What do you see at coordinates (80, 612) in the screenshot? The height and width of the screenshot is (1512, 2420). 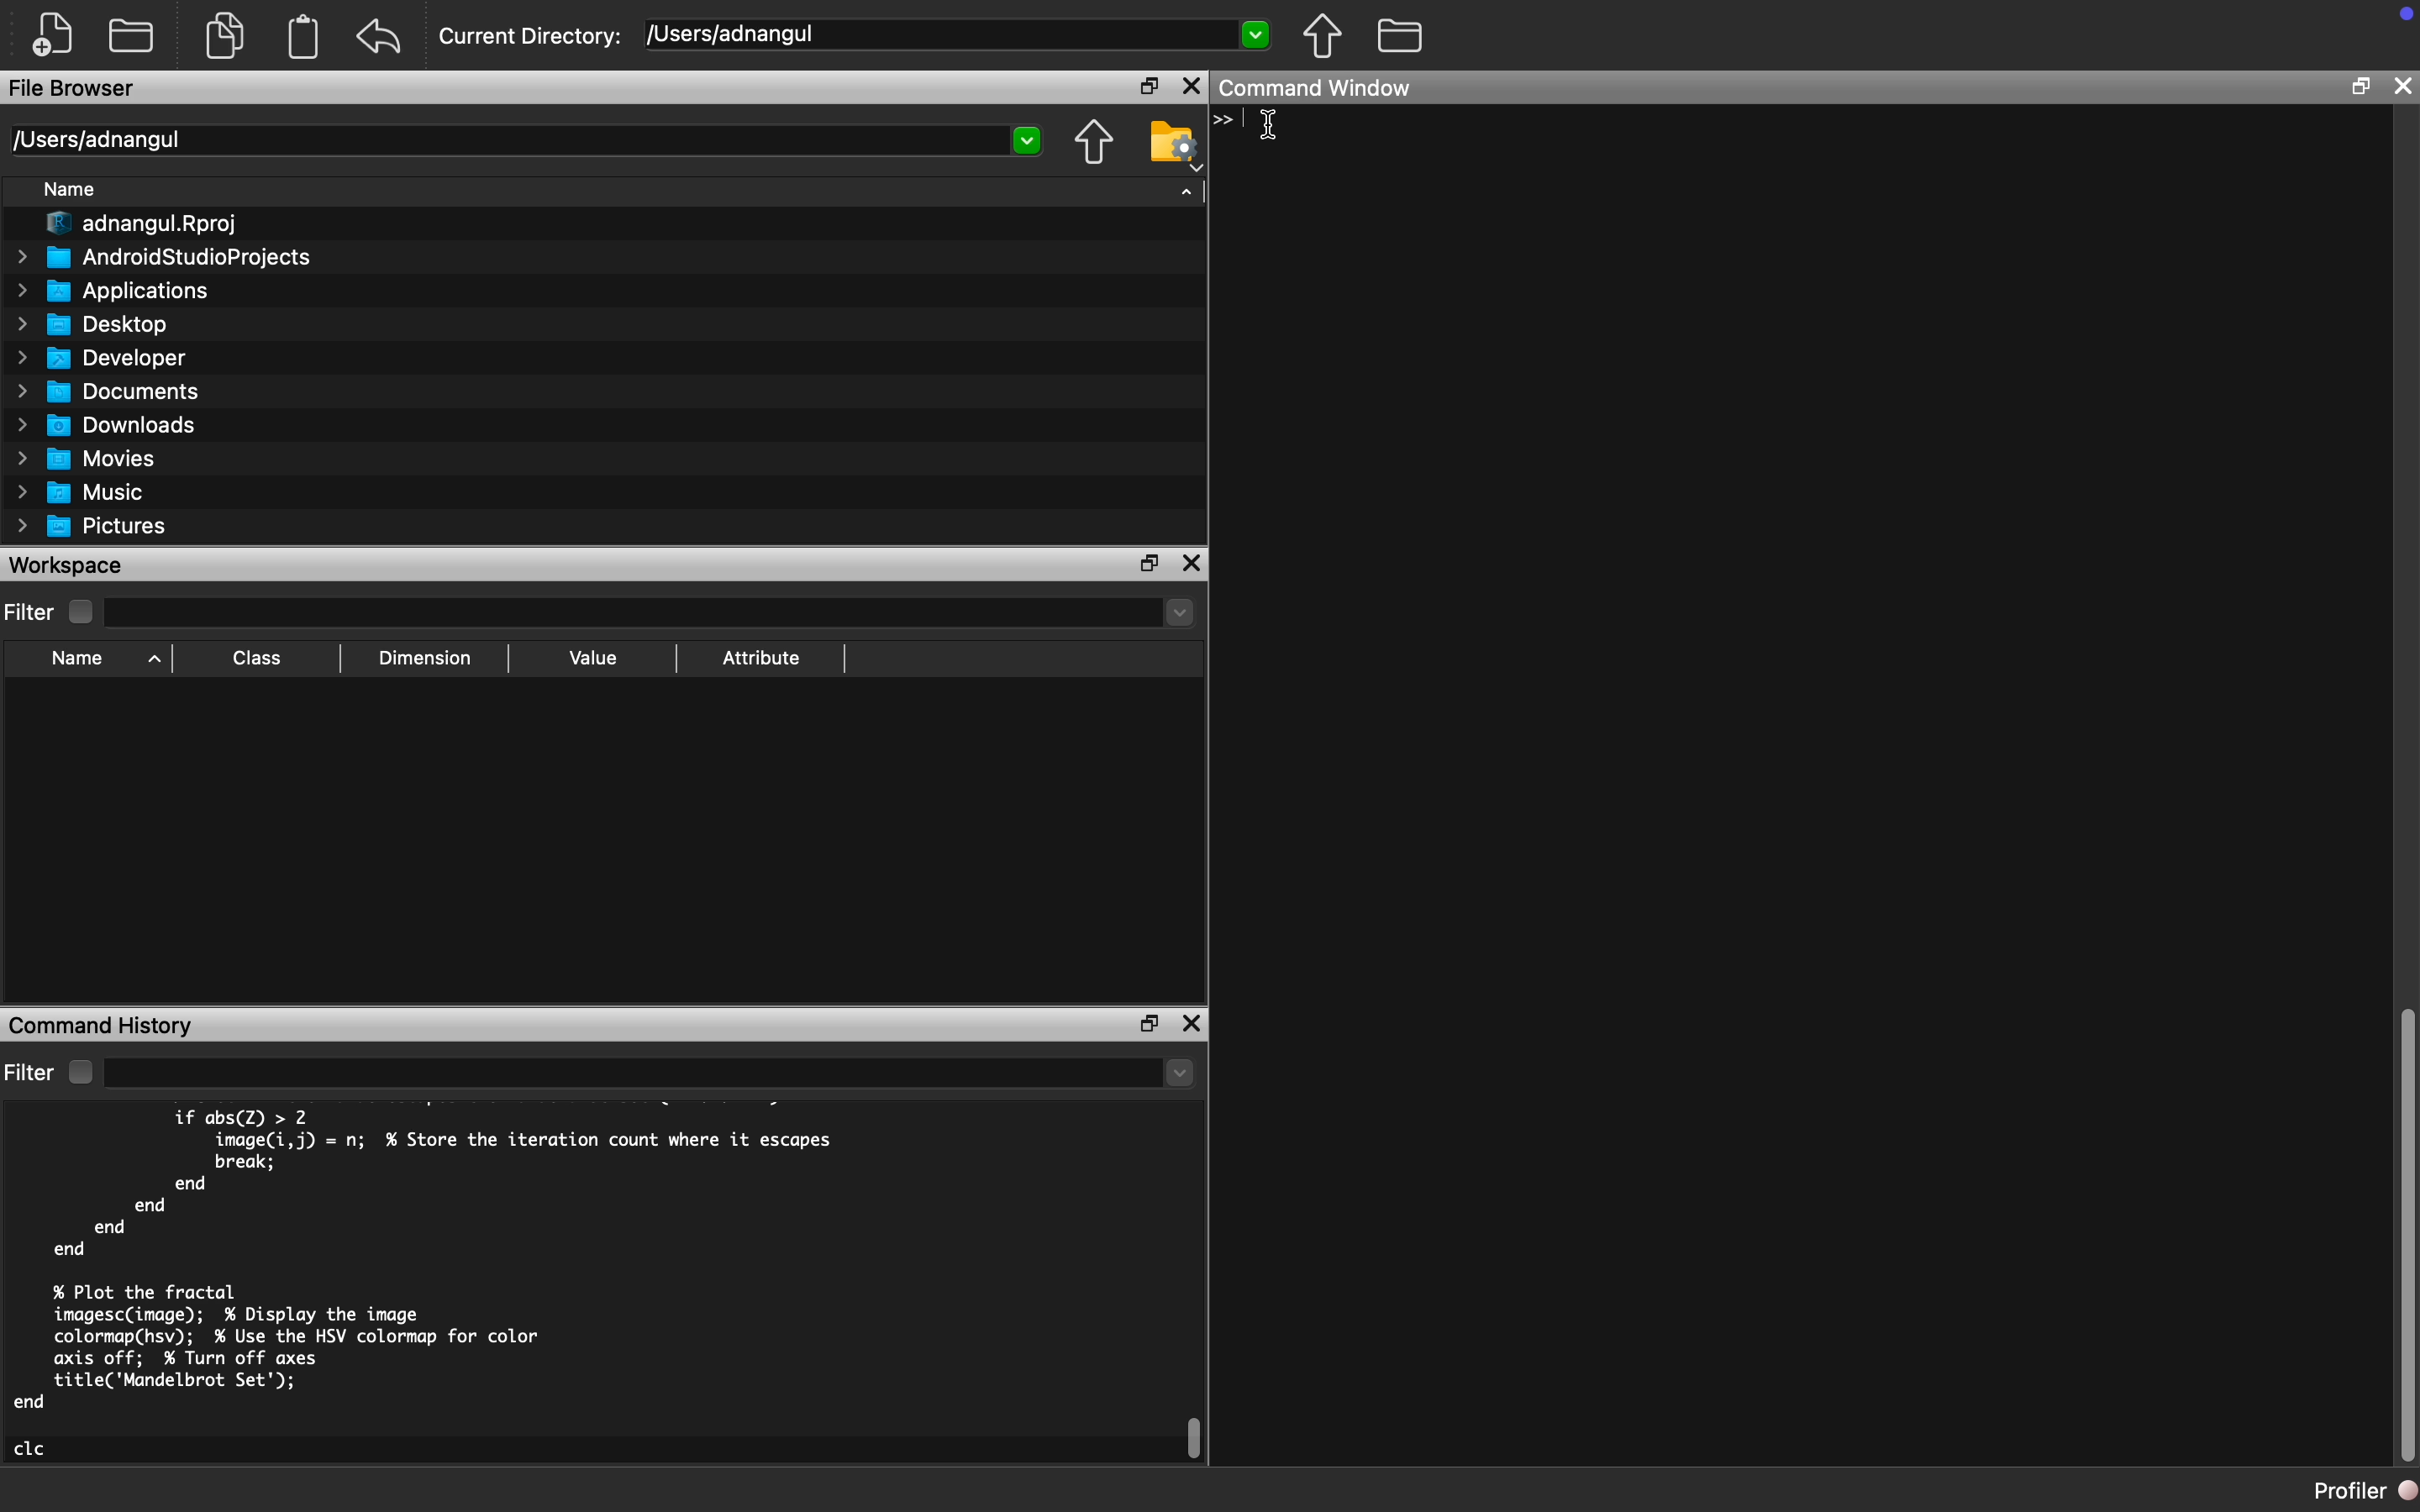 I see `Checkbox` at bounding box center [80, 612].